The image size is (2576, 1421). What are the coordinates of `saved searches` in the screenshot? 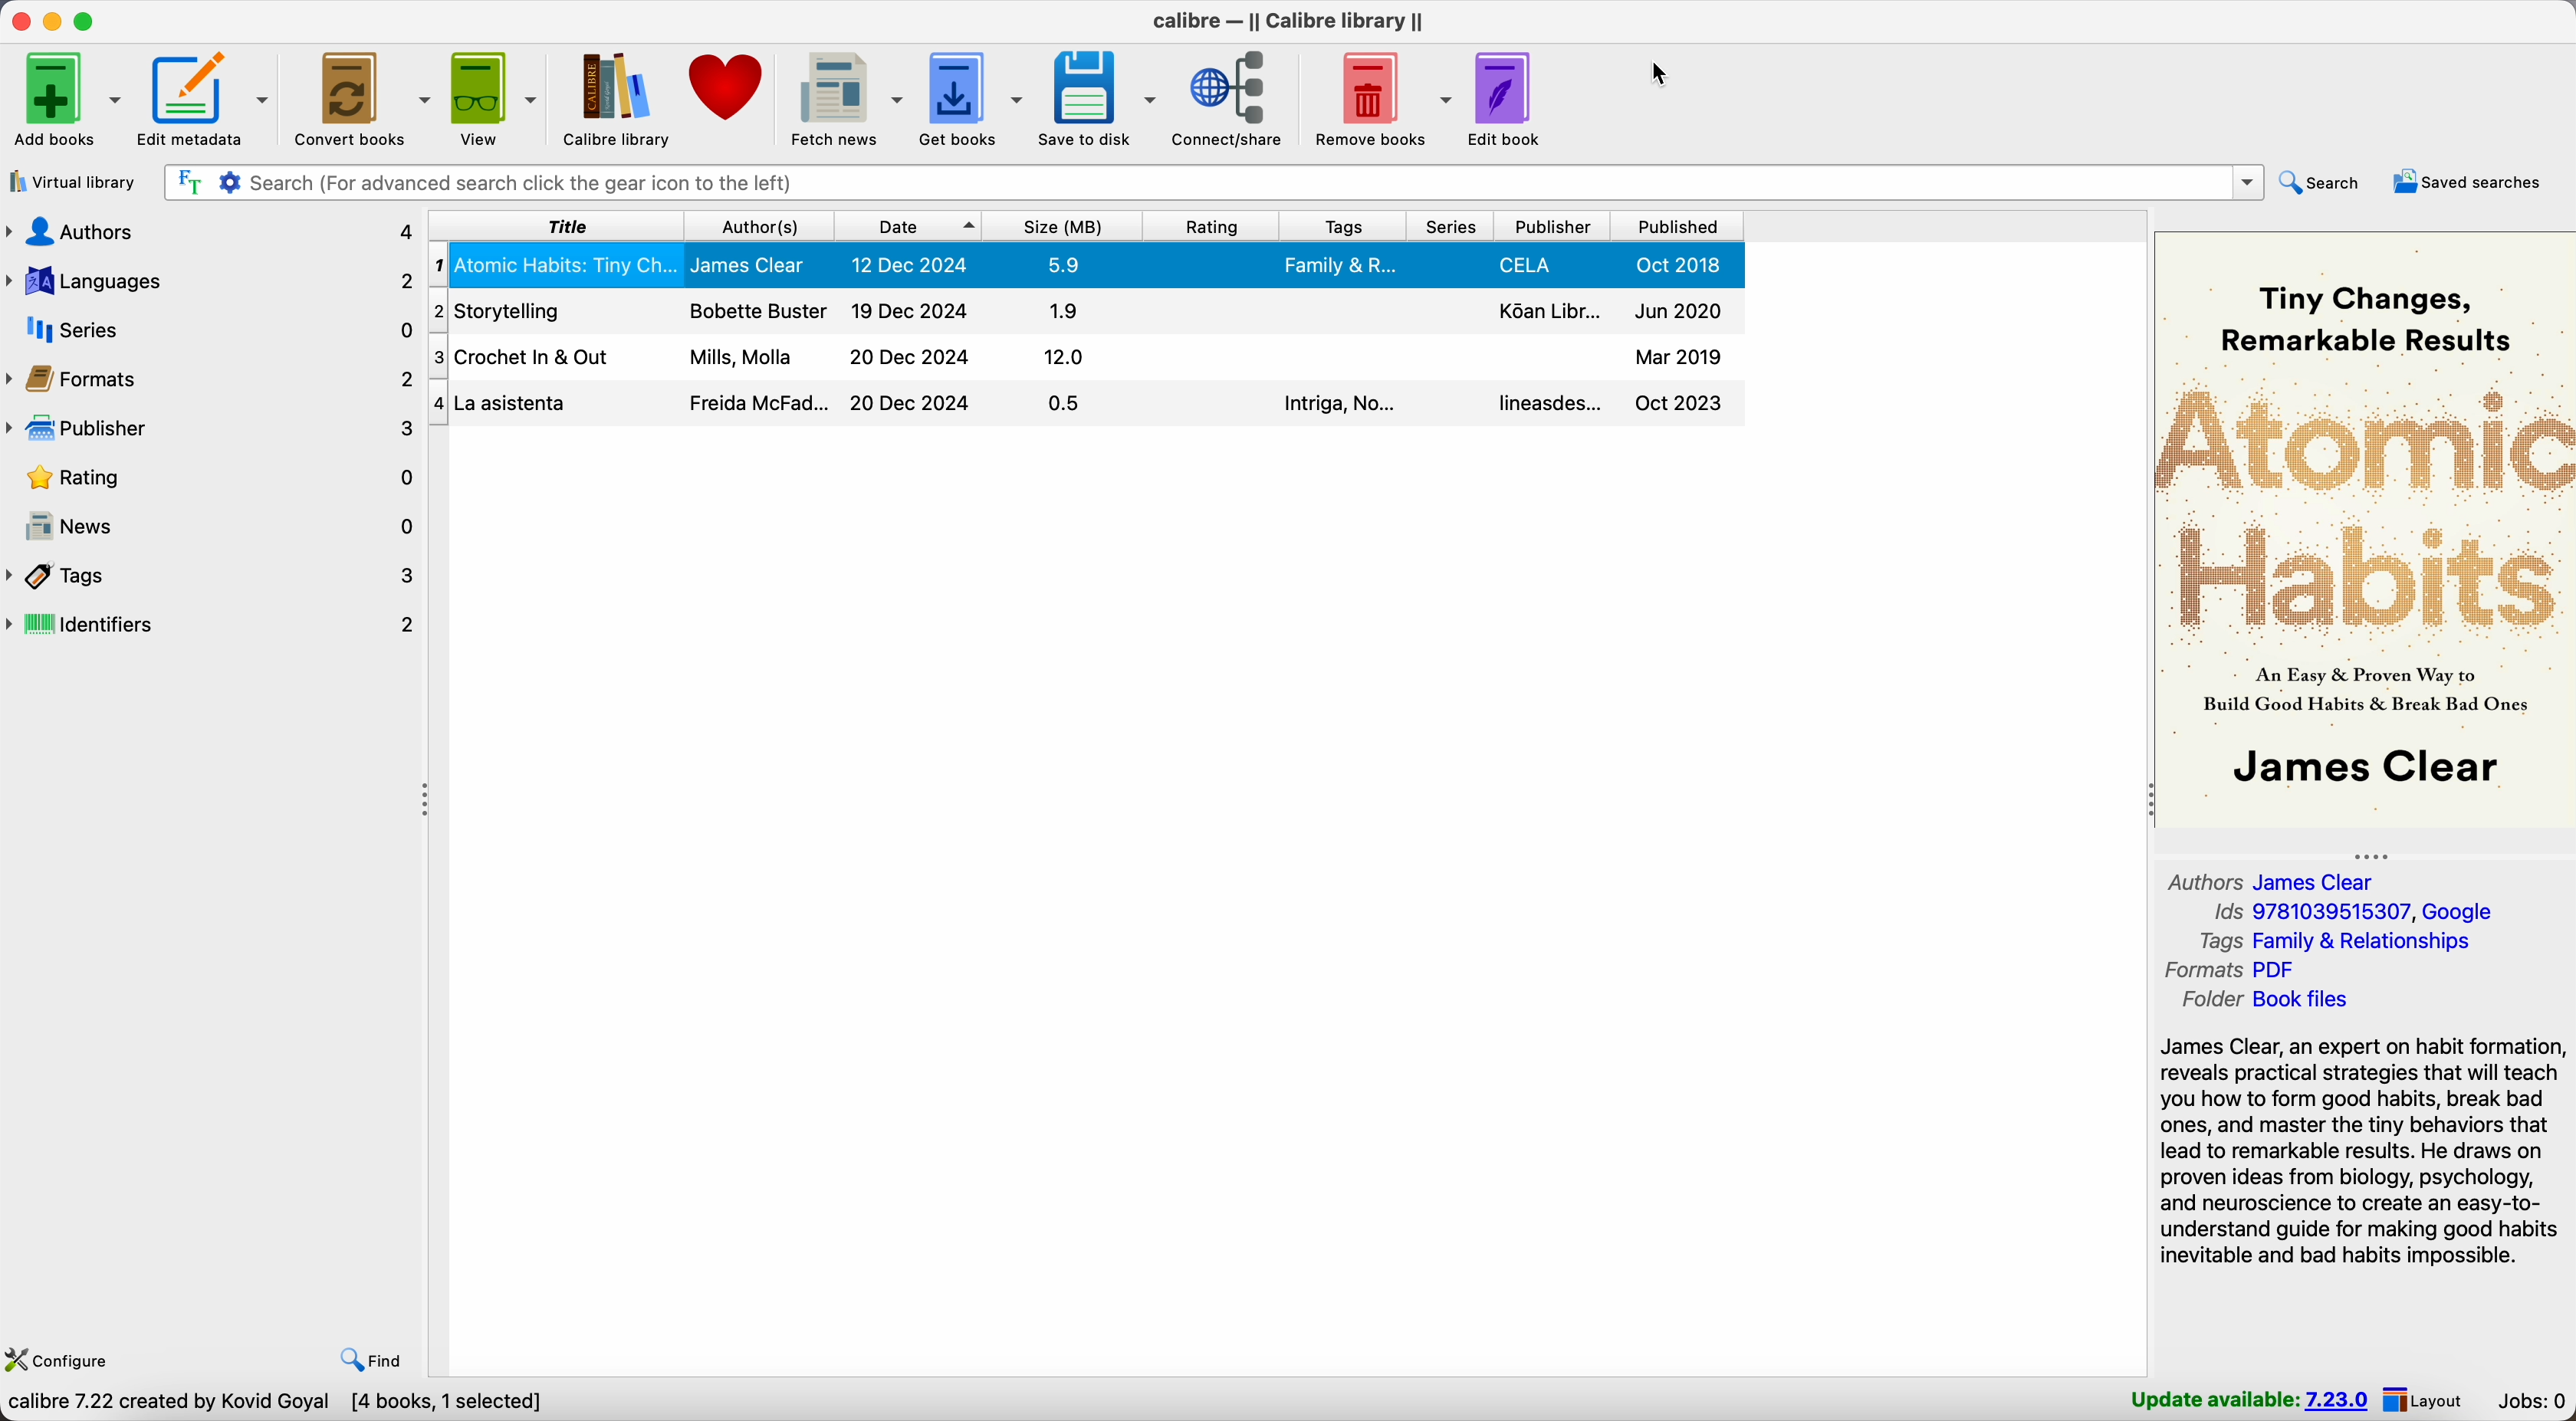 It's located at (2468, 180).